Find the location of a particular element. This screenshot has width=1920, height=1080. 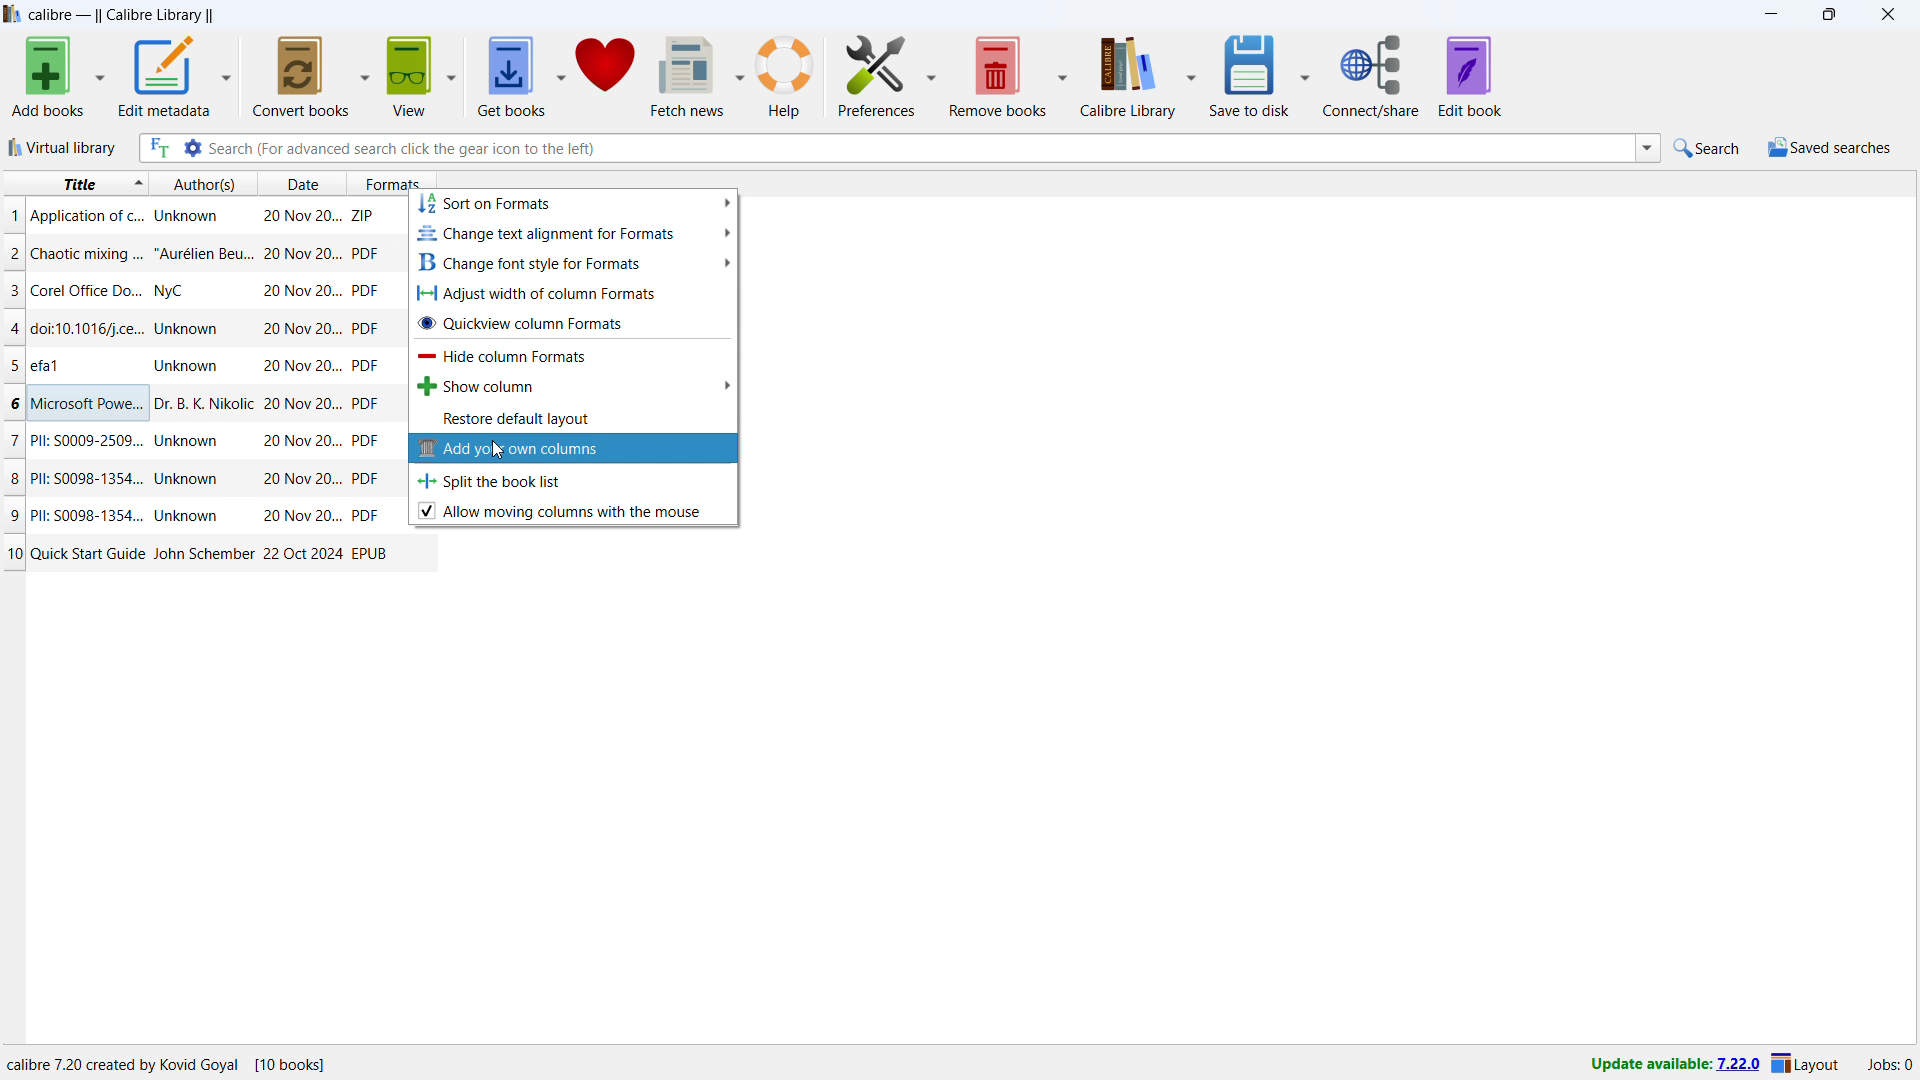

donate to calibre is located at coordinates (606, 75).